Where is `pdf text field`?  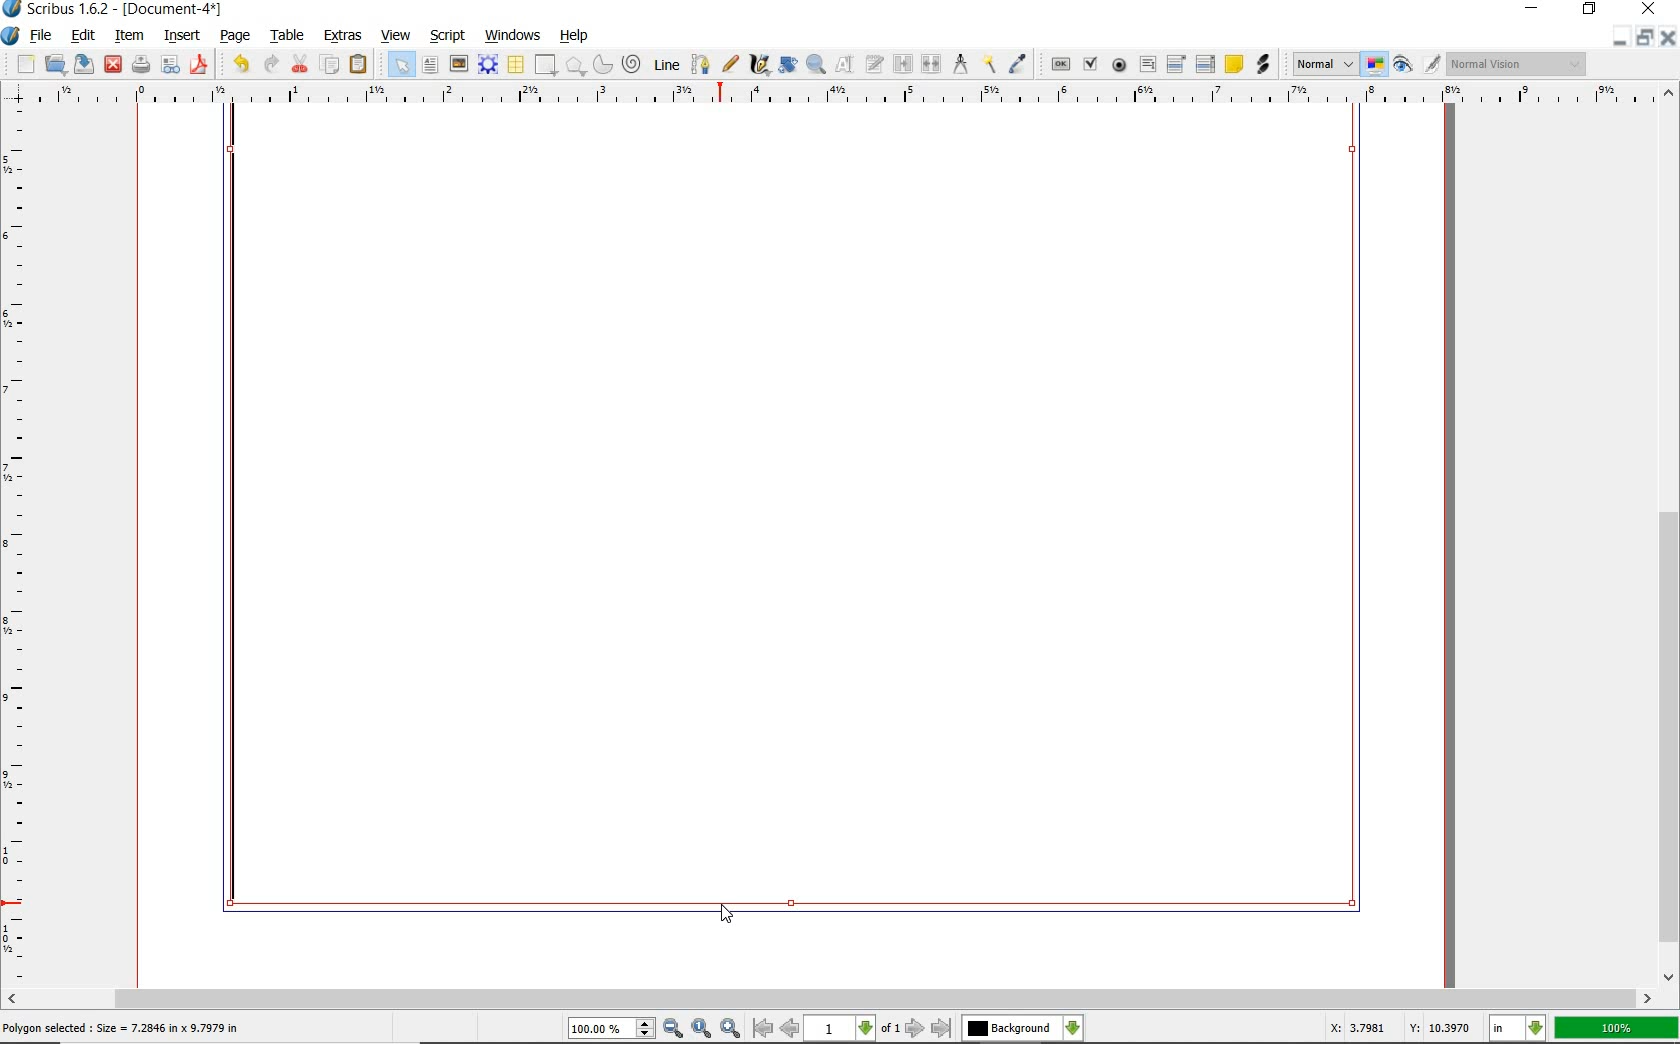
pdf text field is located at coordinates (1147, 64).